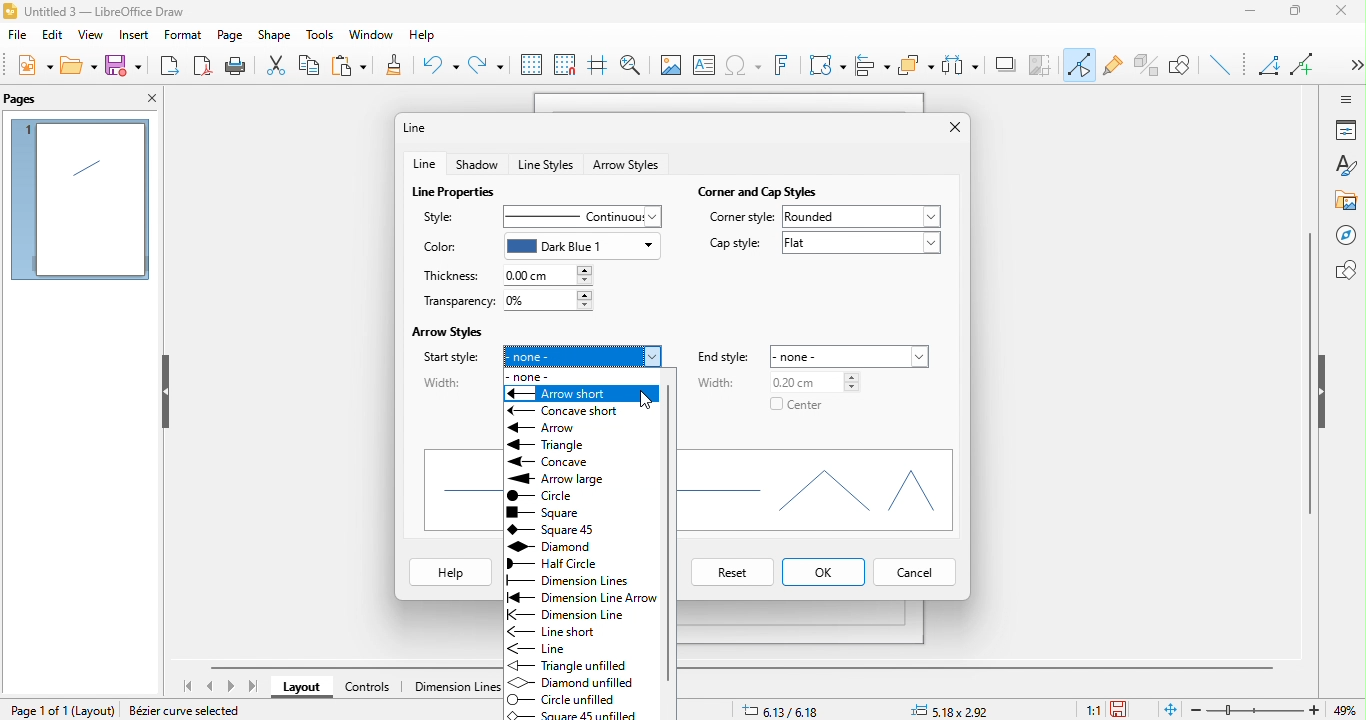 This screenshot has width=1366, height=720. Describe the element at coordinates (1007, 65) in the screenshot. I see `shadow` at that location.